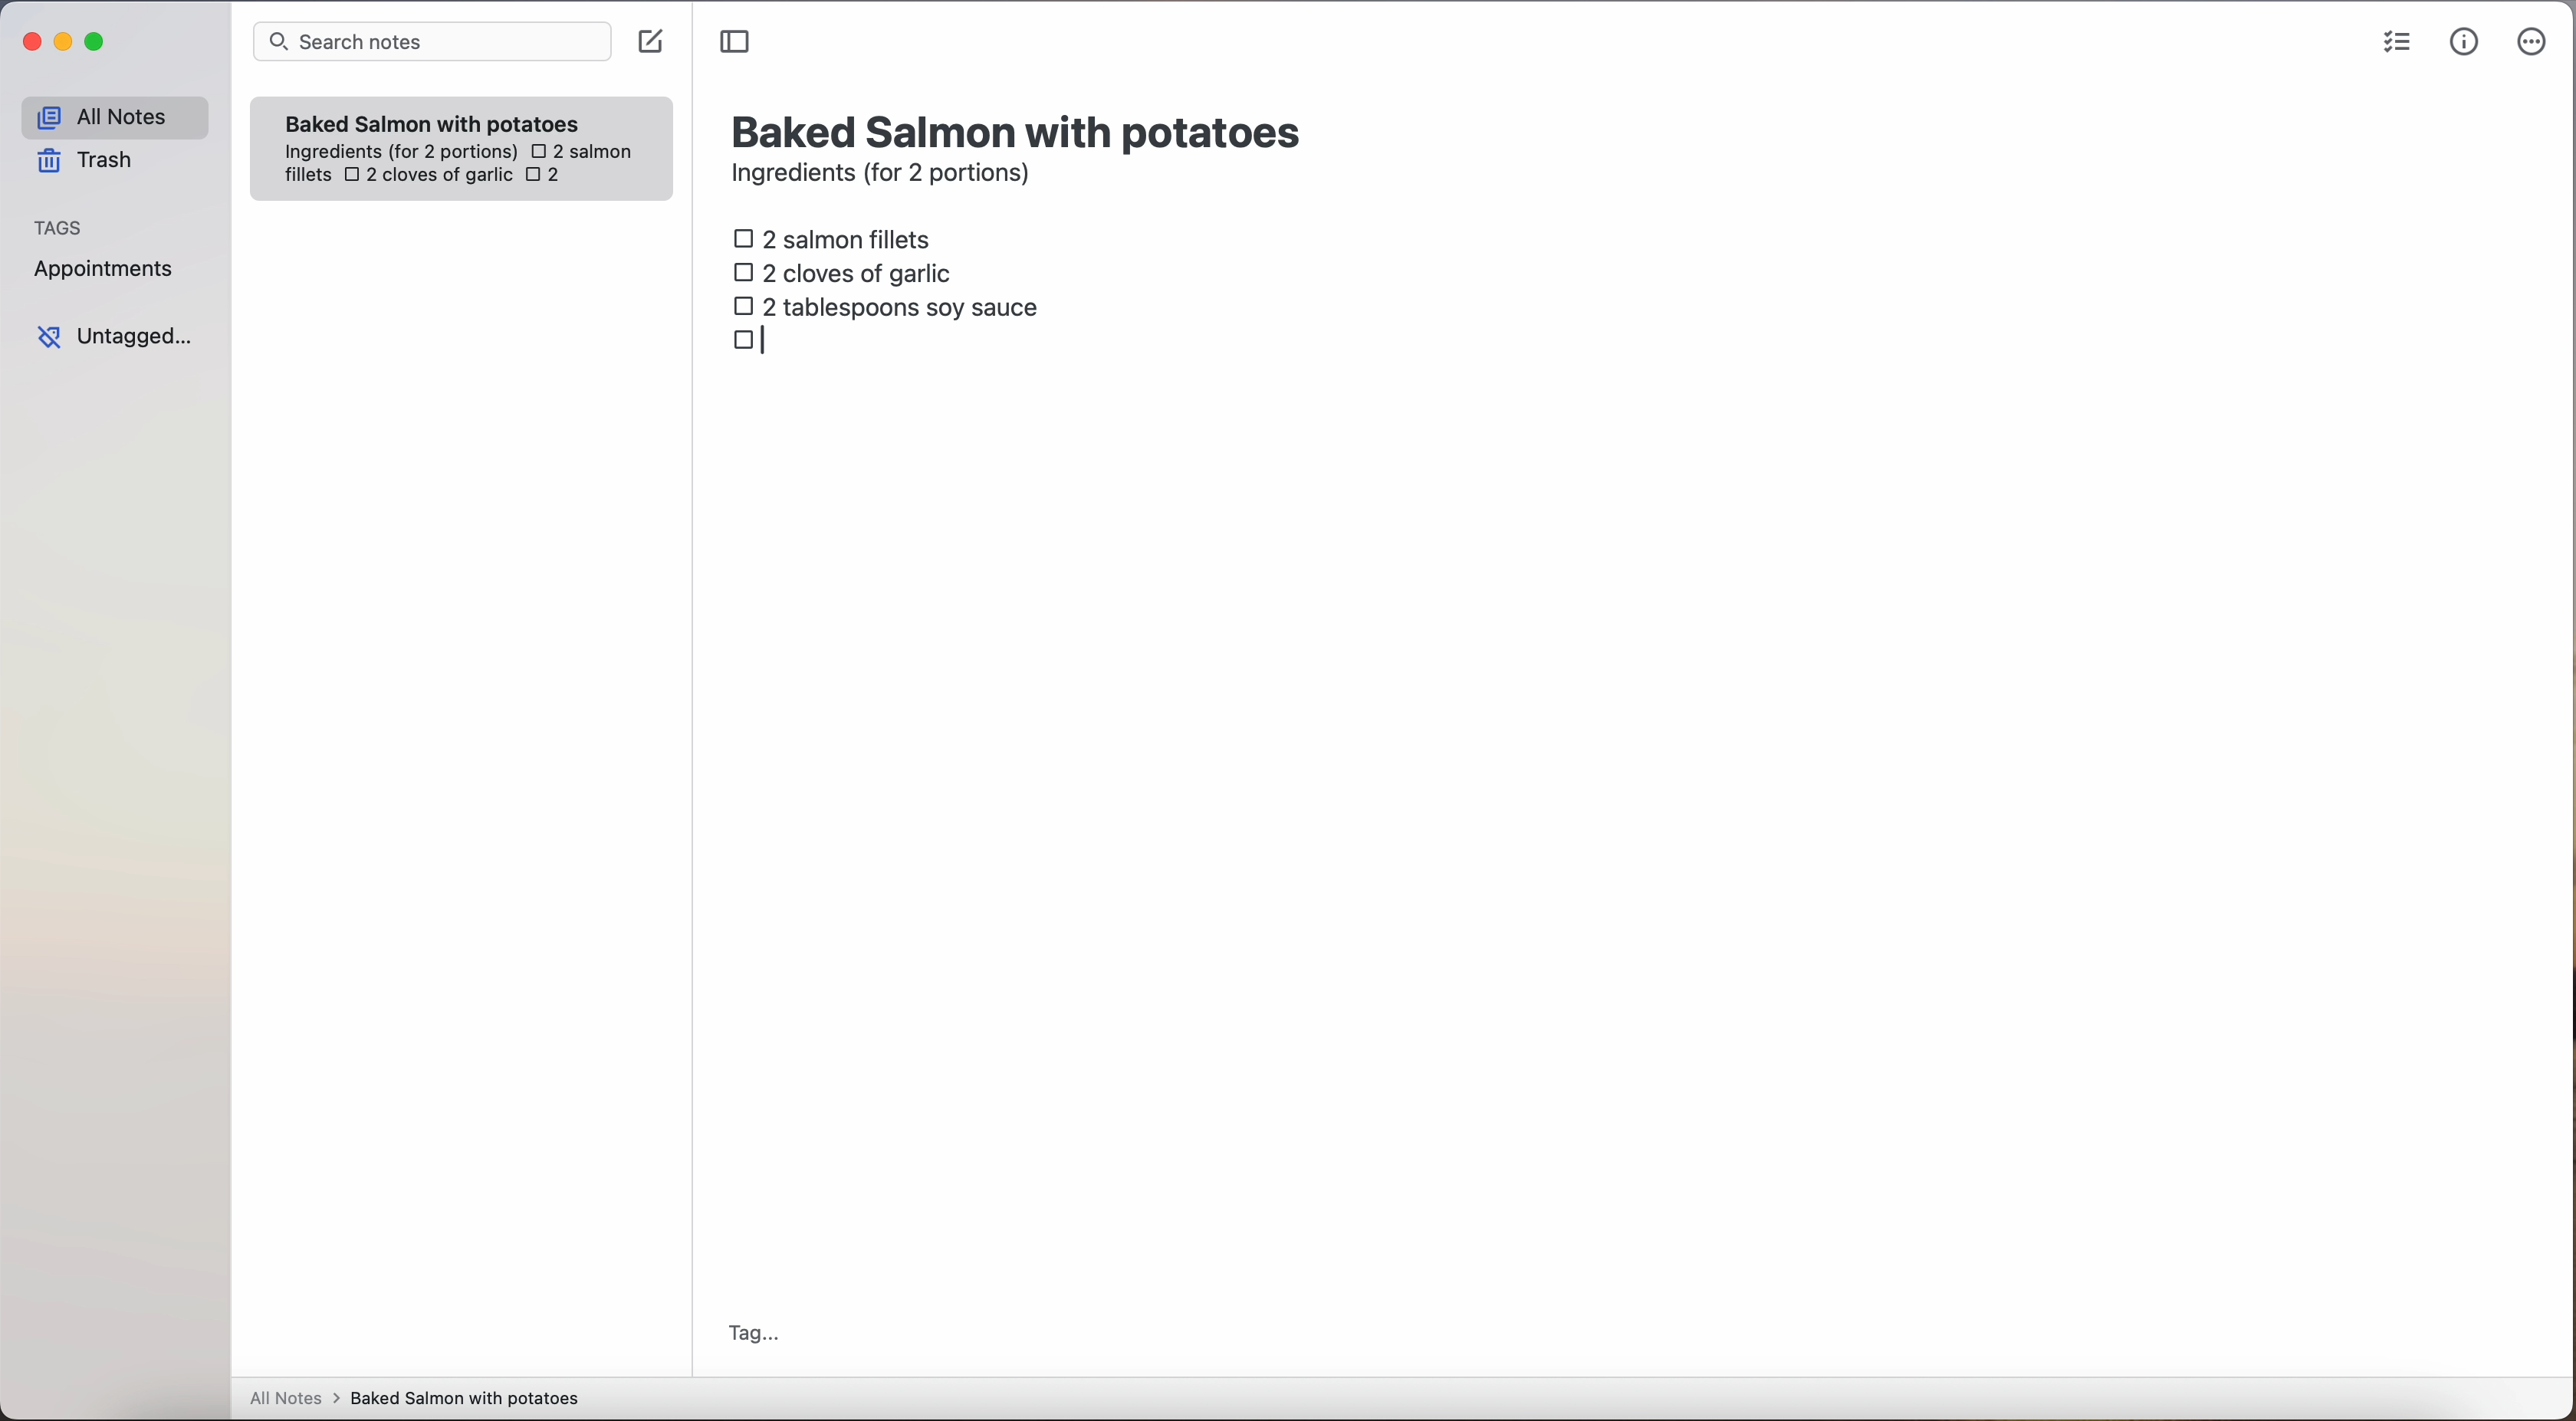 The height and width of the screenshot is (1421, 2576). Describe the element at coordinates (2465, 41) in the screenshot. I see `metrics` at that location.